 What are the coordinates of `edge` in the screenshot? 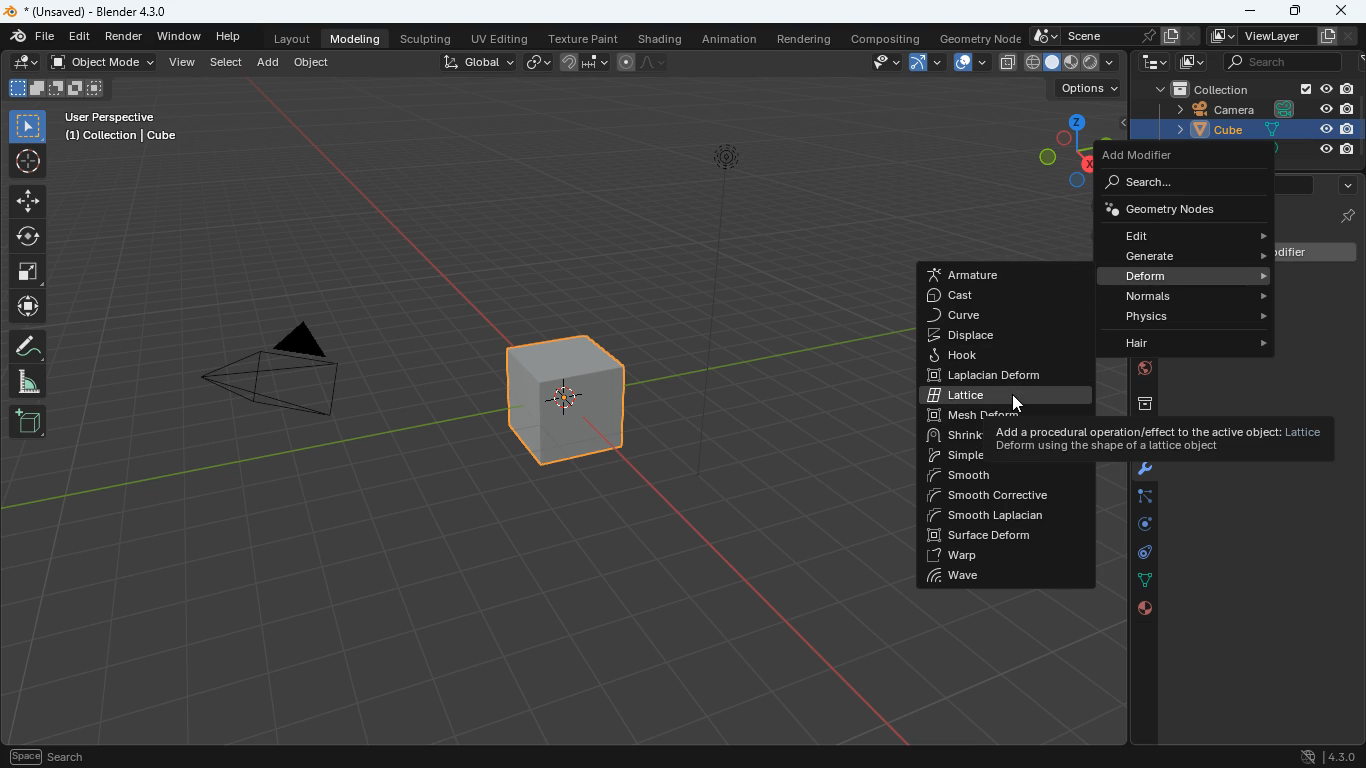 It's located at (1138, 498).